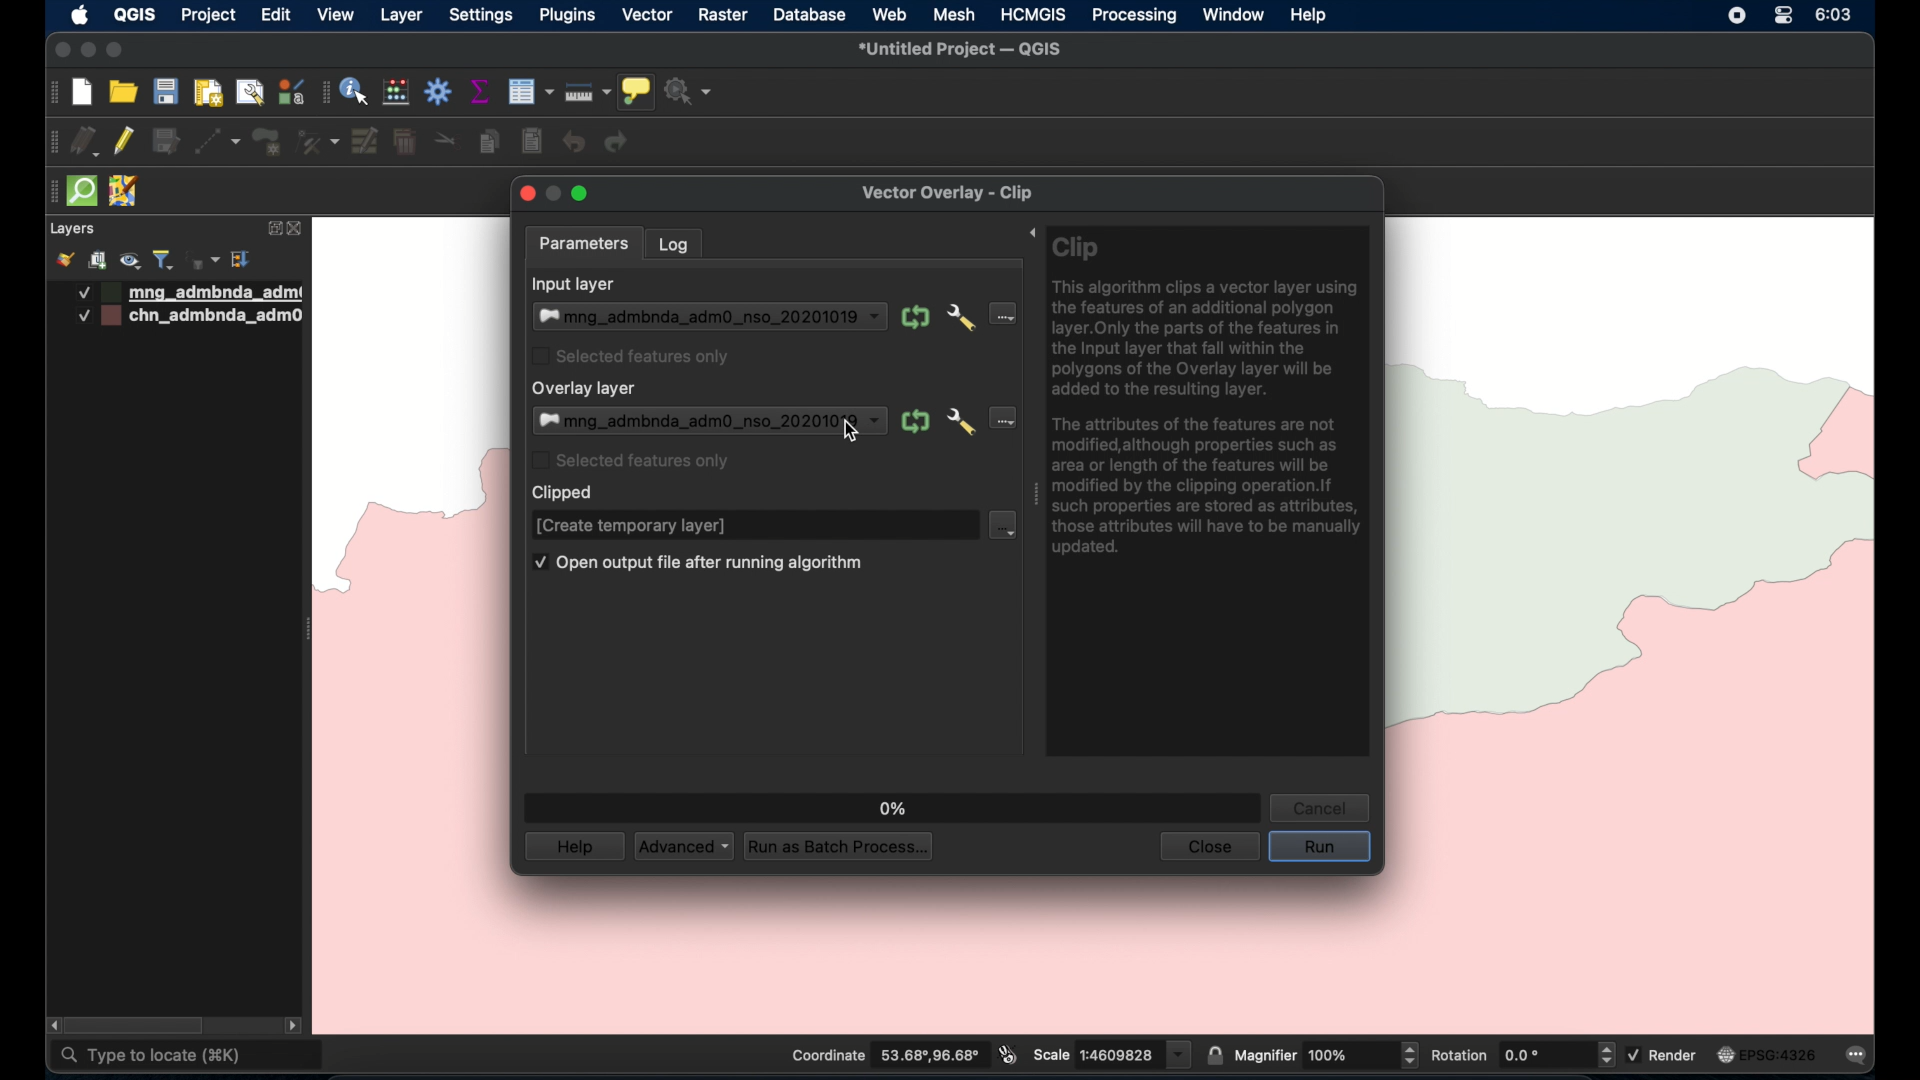 The image size is (1920, 1080). Describe the element at coordinates (481, 91) in the screenshot. I see `show statistical summary` at that location.